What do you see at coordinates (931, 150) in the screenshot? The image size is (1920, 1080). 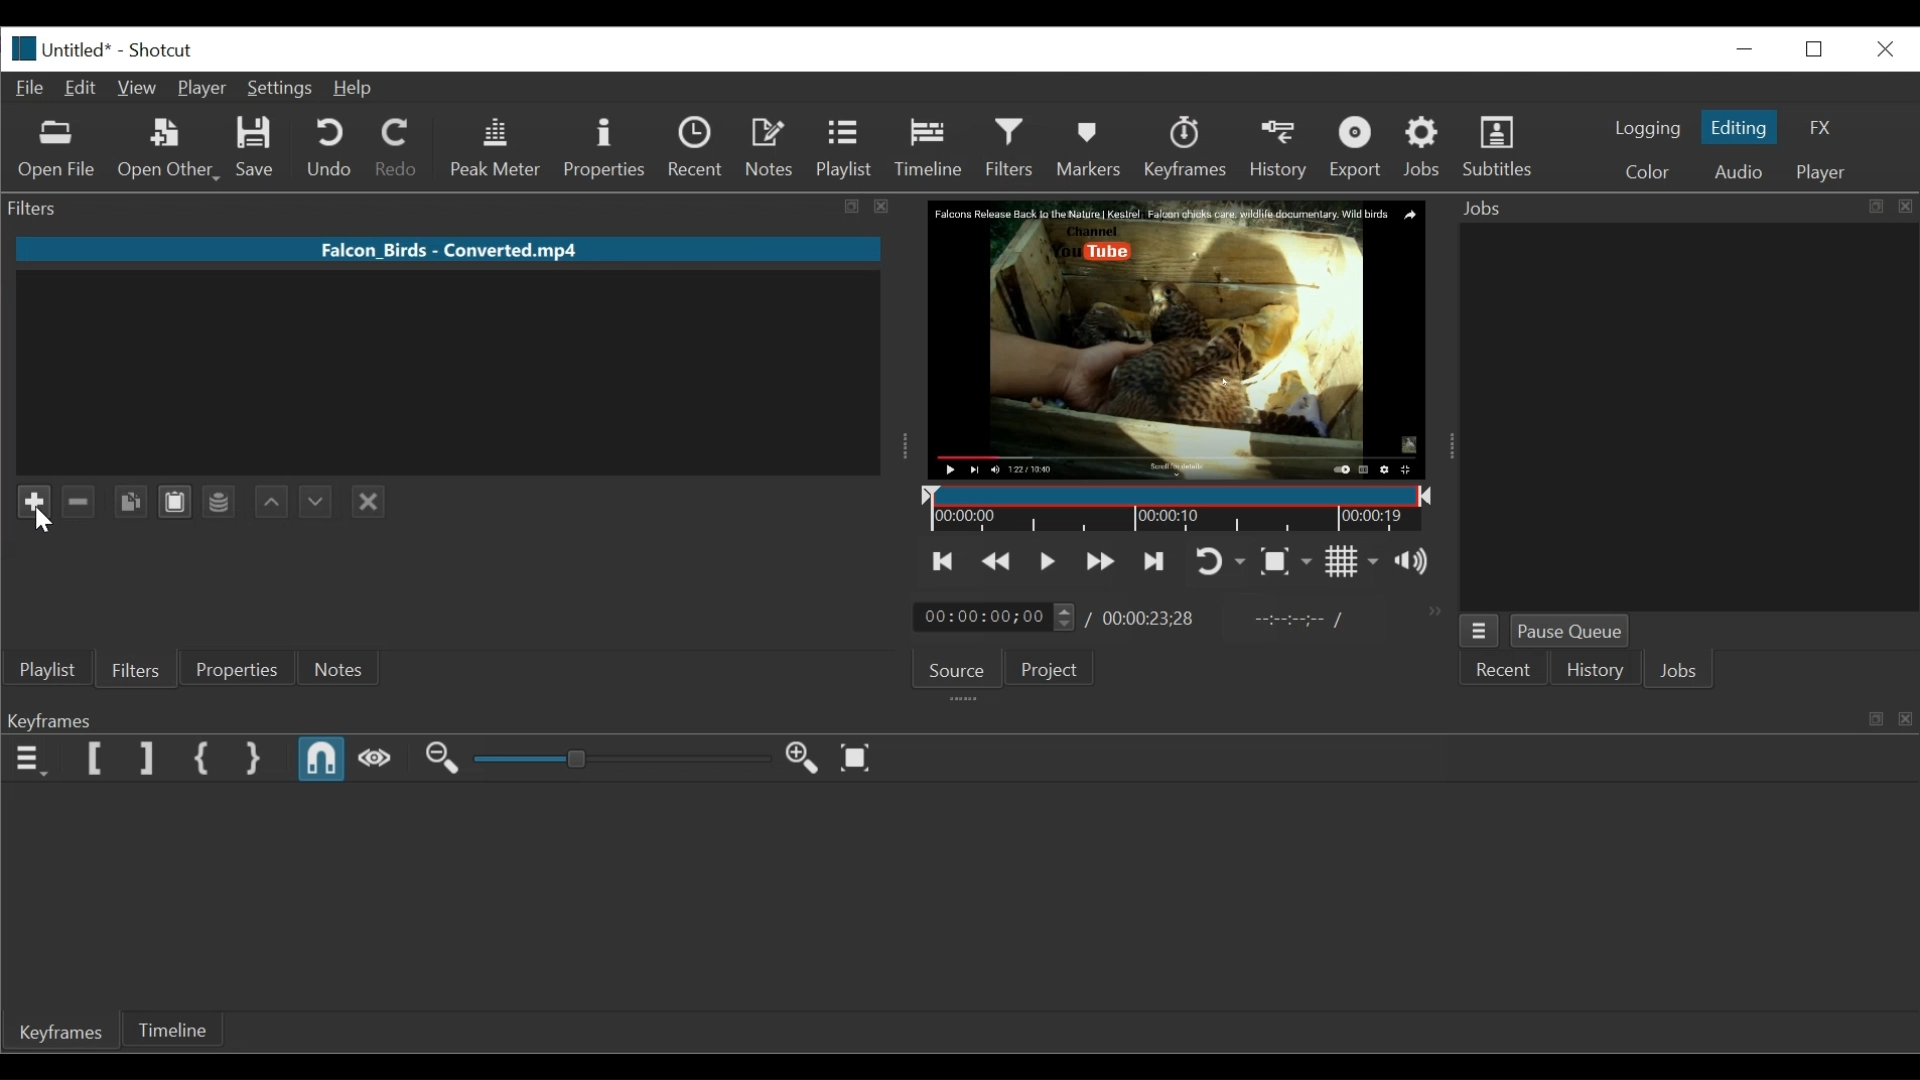 I see `Timeline` at bounding box center [931, 150].